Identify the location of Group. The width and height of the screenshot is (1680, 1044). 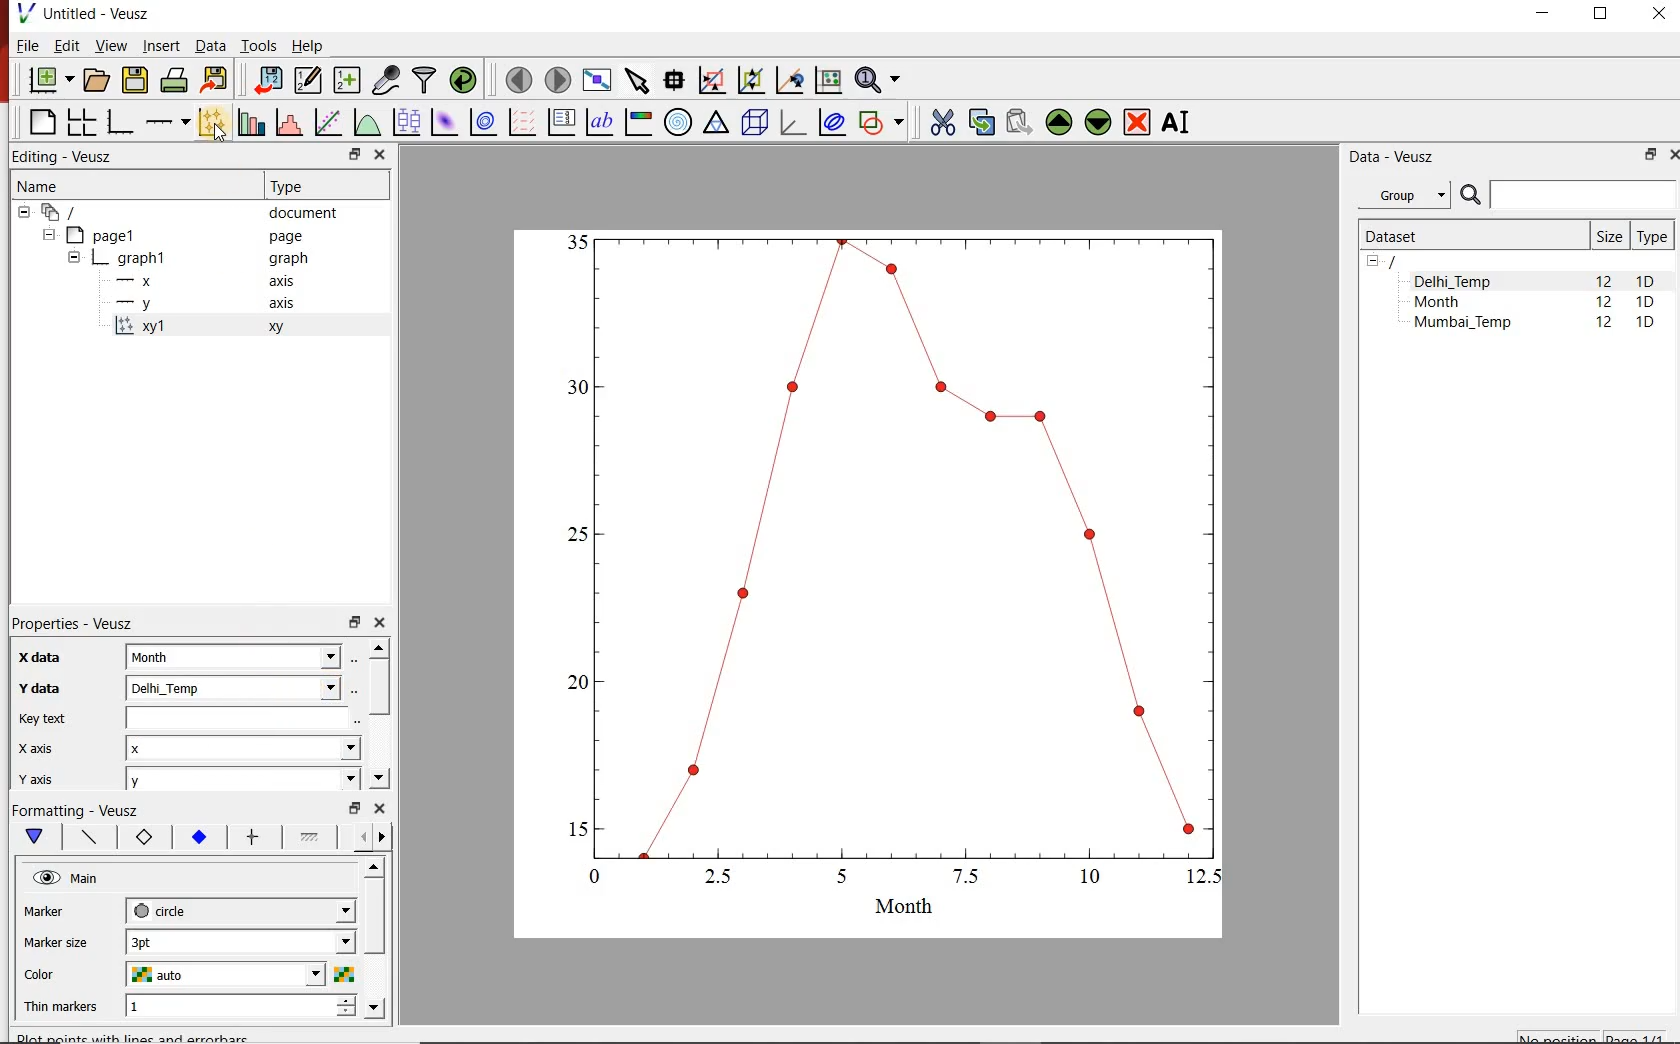
(1404, 193).